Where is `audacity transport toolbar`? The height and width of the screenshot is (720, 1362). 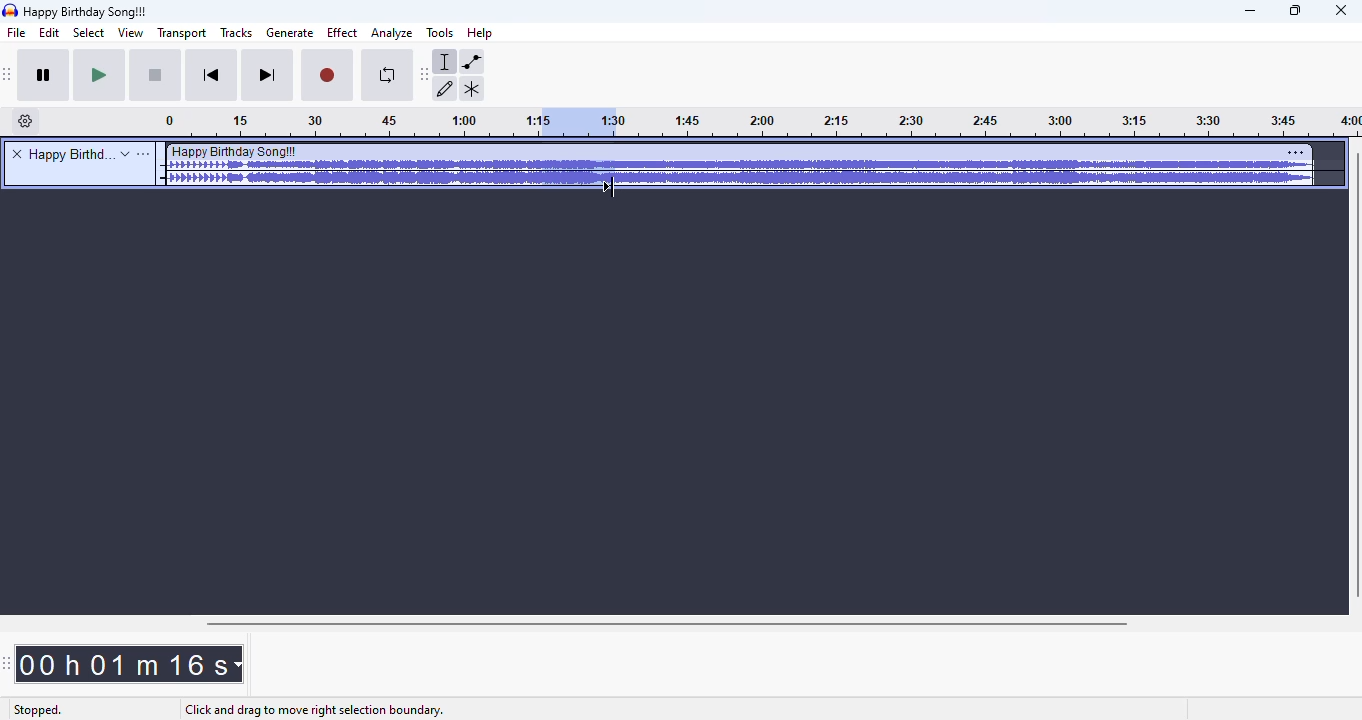
audacity transport toolbar is located at coordinates (9, 75).